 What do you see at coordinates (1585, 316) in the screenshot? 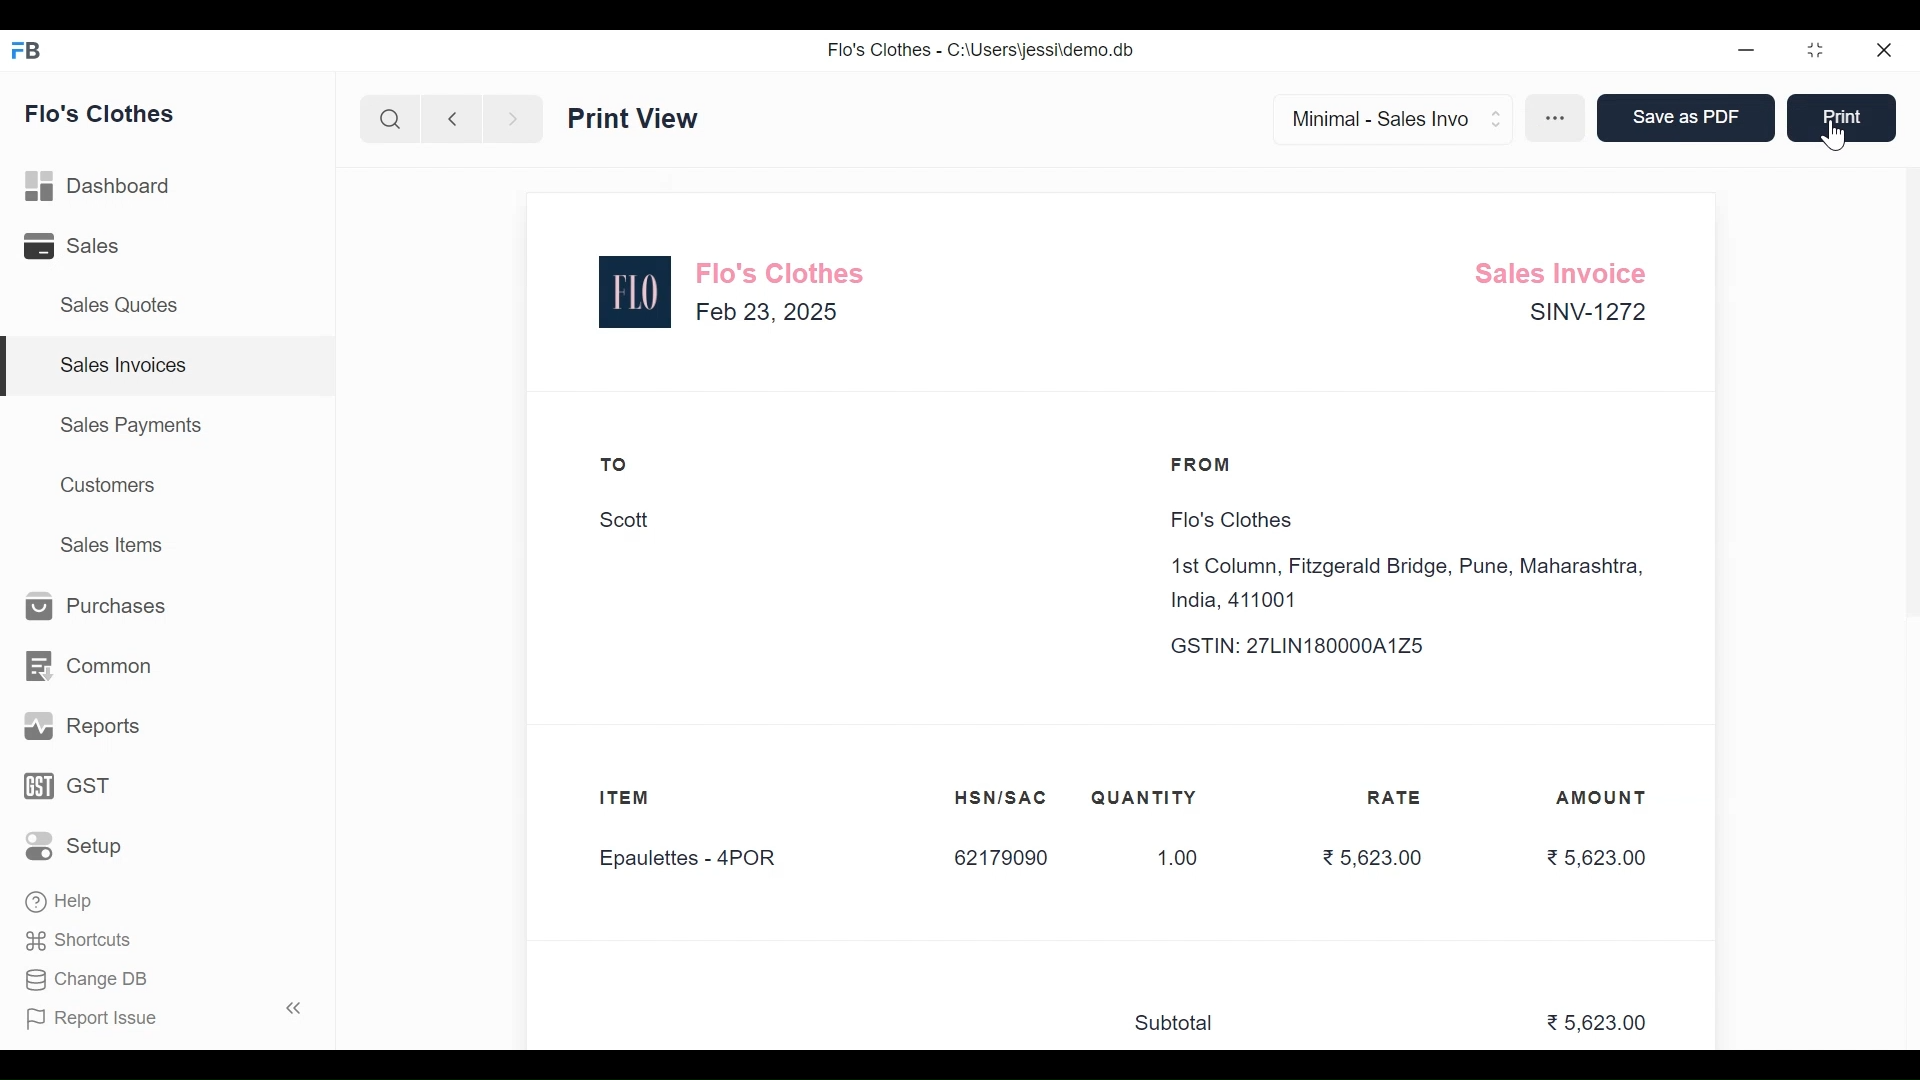
I see `SINV-1272` at bounding box center [1585, 316].